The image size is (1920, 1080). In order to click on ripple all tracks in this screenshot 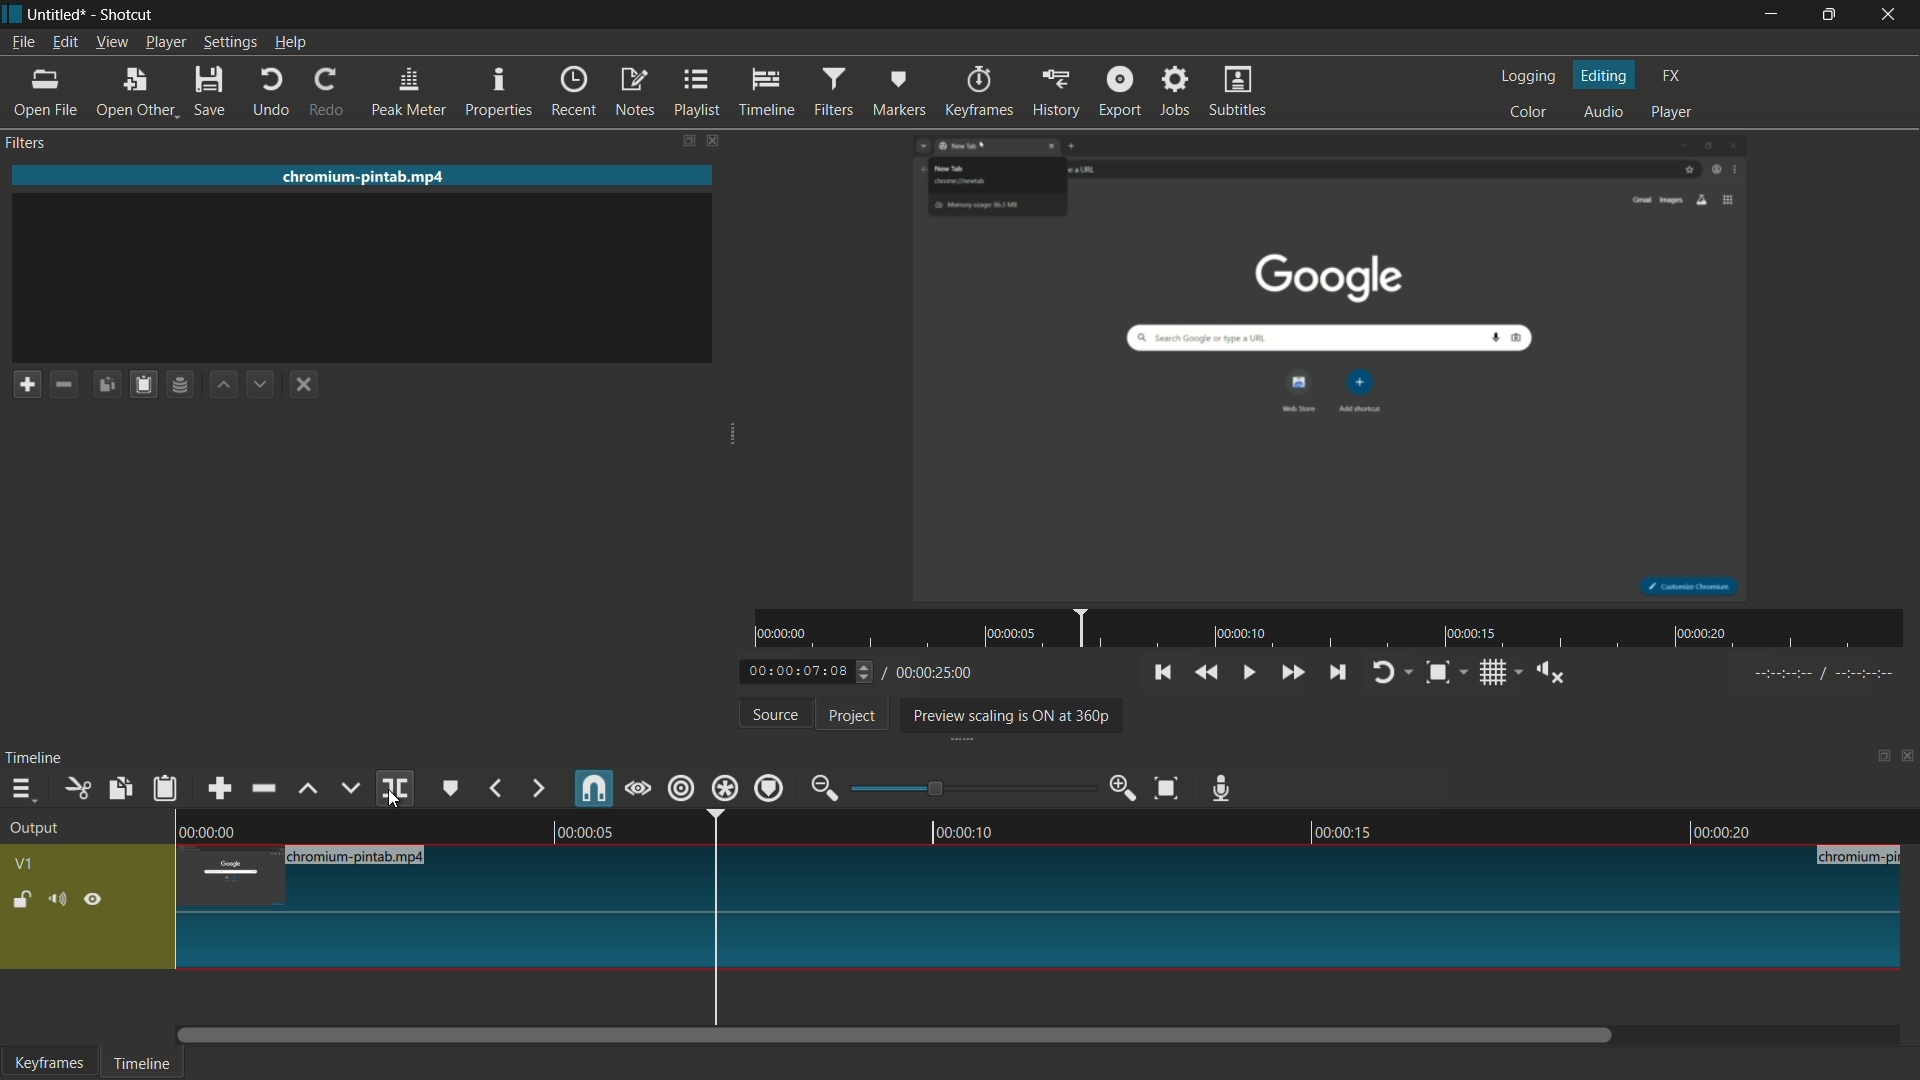, I will do `click(723, 788)`.